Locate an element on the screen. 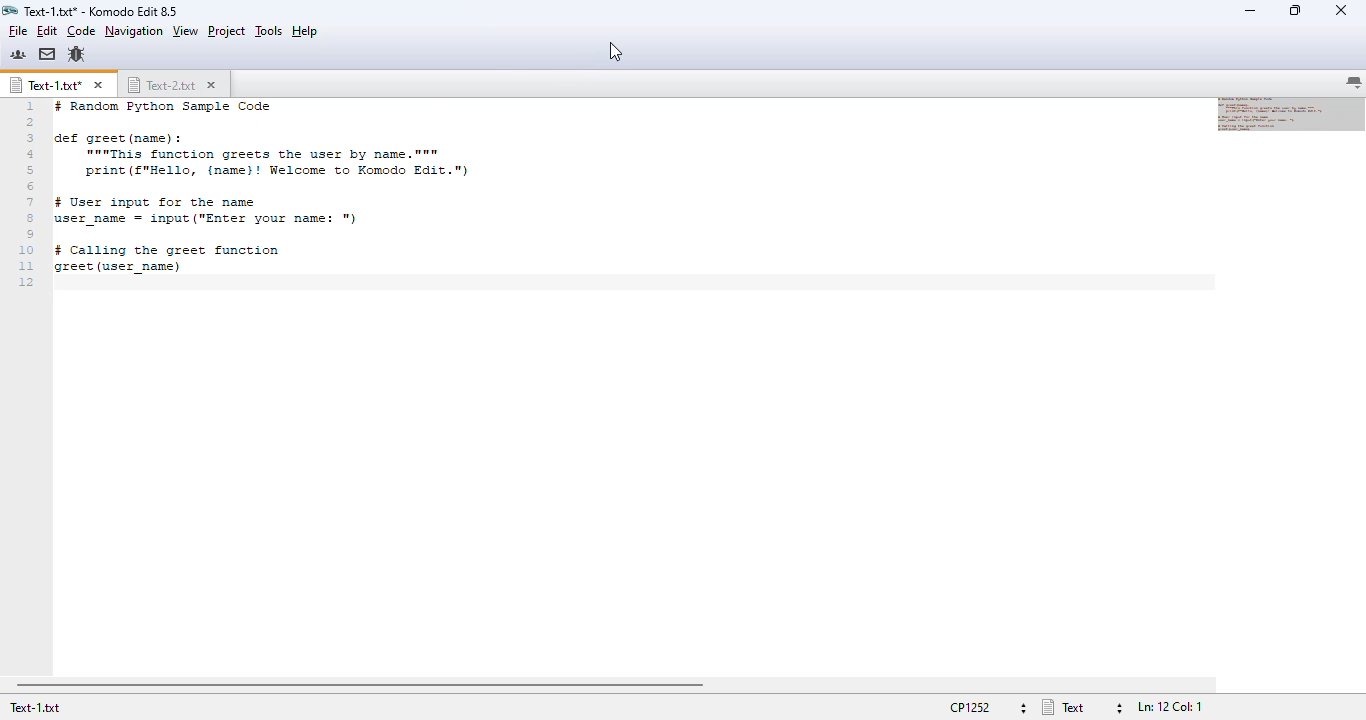  line numbers is located at coordinates (26, 194).